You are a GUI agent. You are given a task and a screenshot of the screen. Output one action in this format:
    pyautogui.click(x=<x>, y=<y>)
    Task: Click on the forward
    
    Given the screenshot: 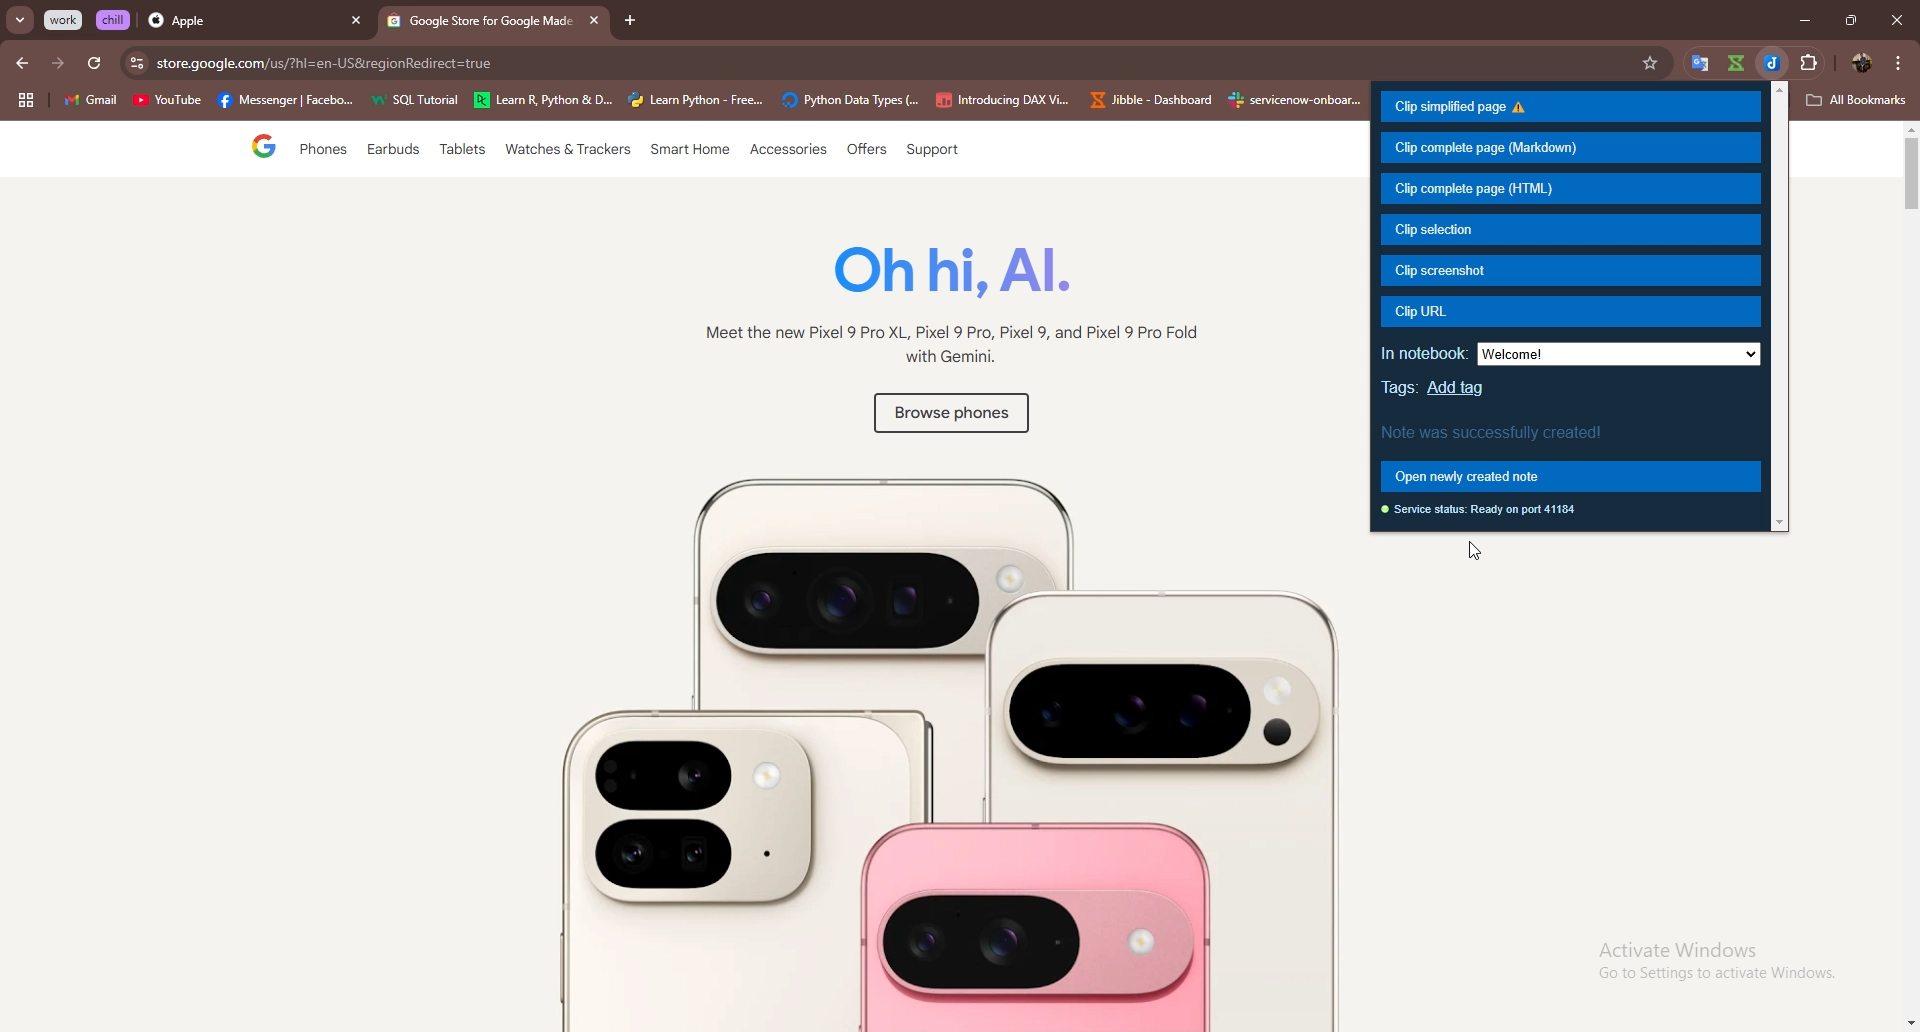 What is the action you would take?
    pyautogui.click(x=58, y=63)
    